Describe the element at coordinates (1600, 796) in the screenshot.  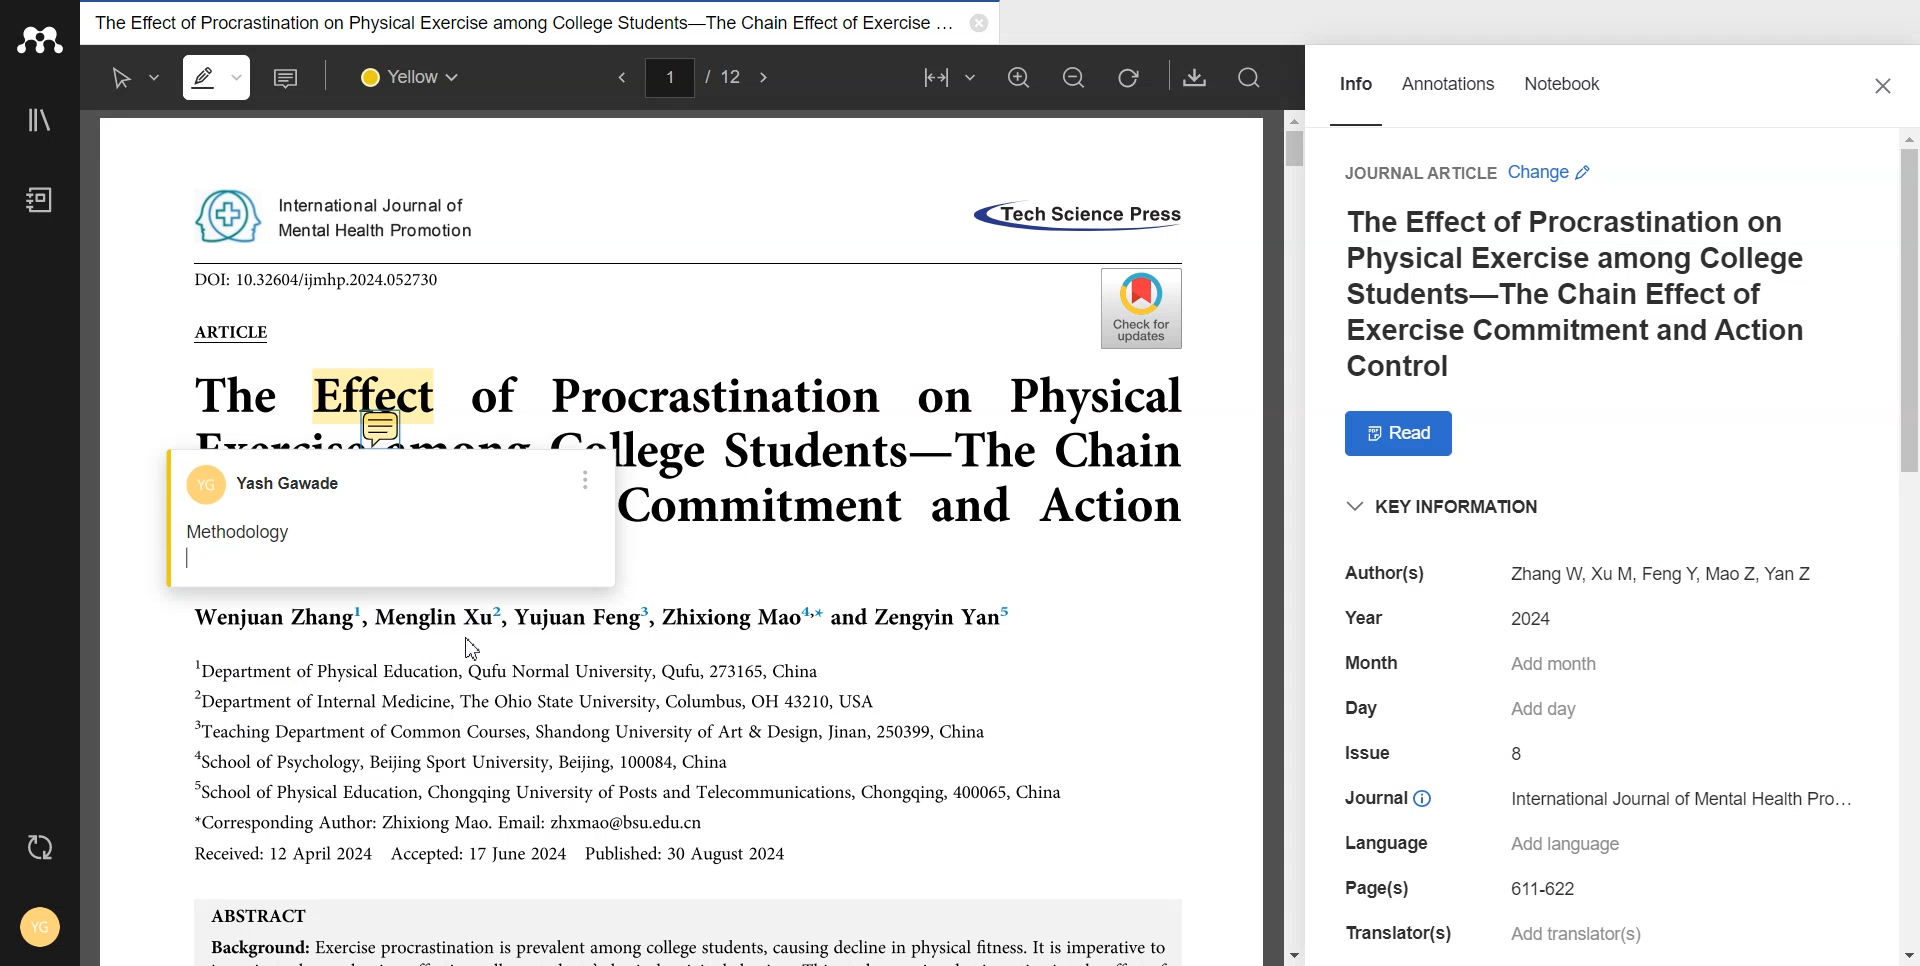
I see `Journal © International Journal of Mental Health Pro...` at that location.